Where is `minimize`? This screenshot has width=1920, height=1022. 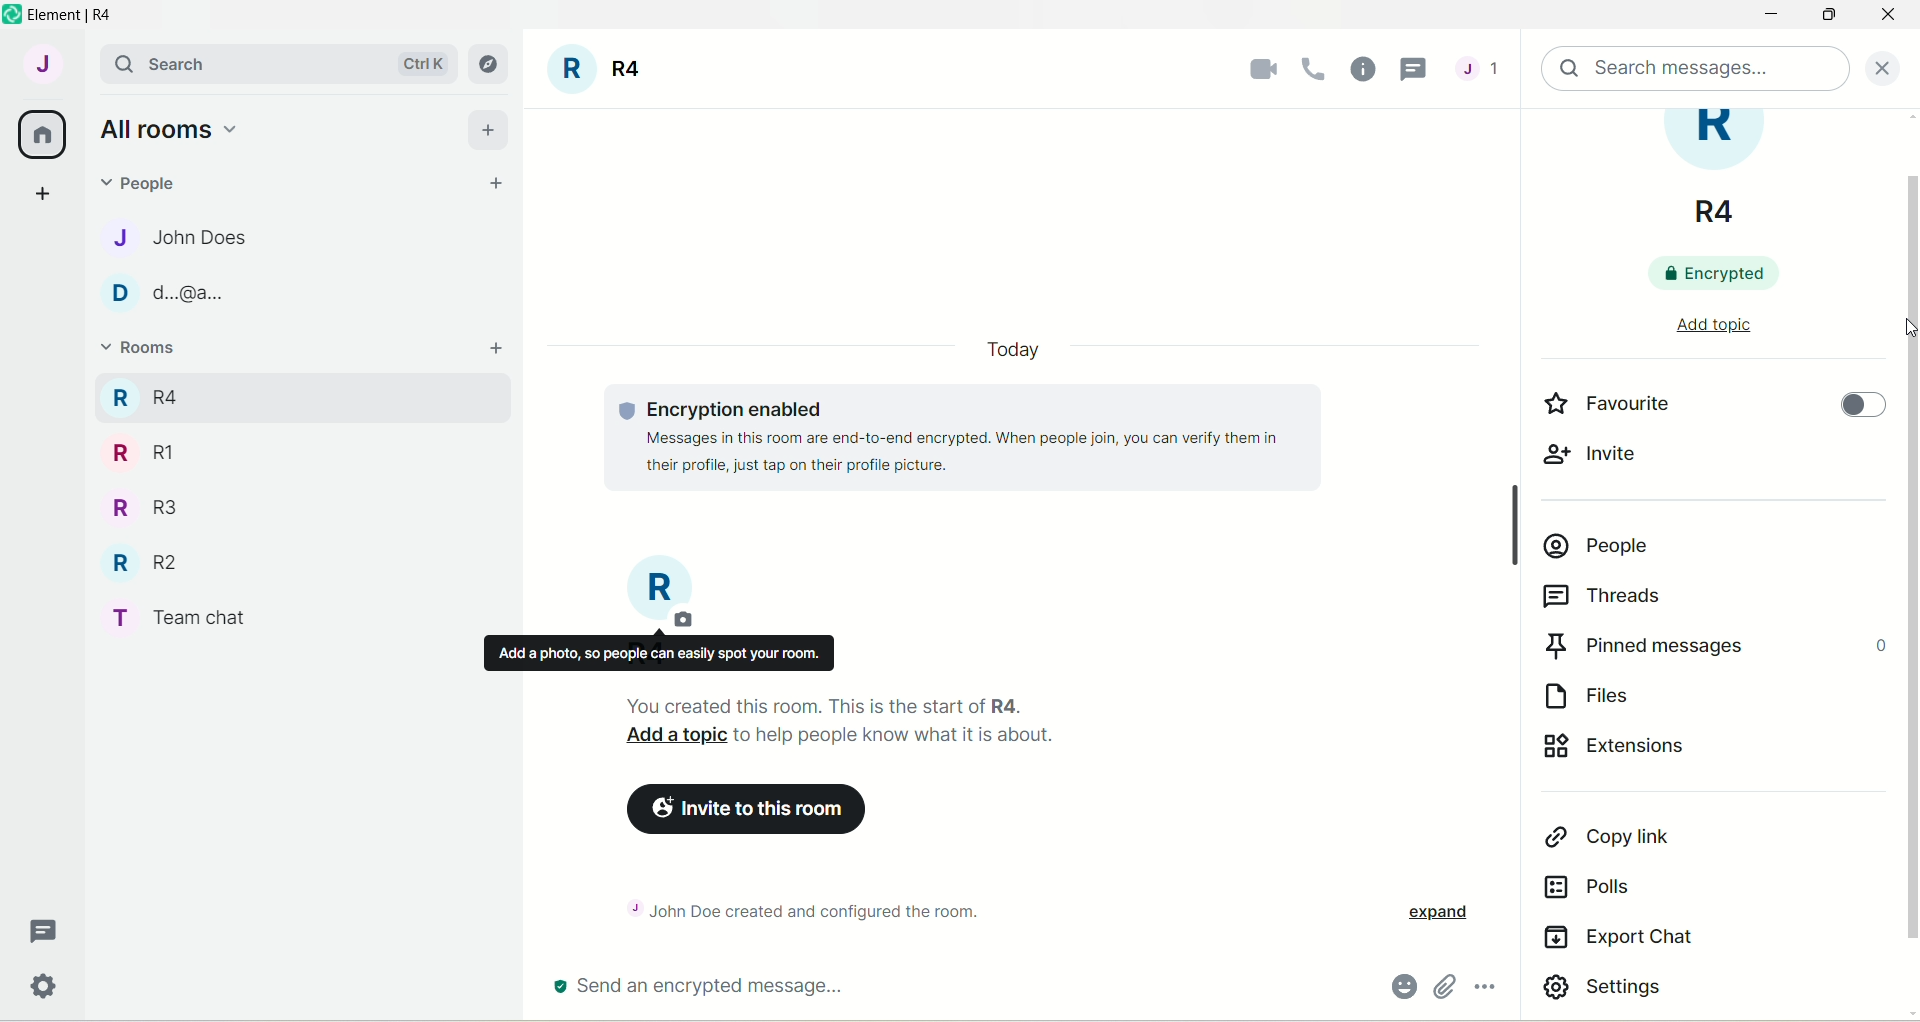 minimize is located at coordinates (1767, 17).